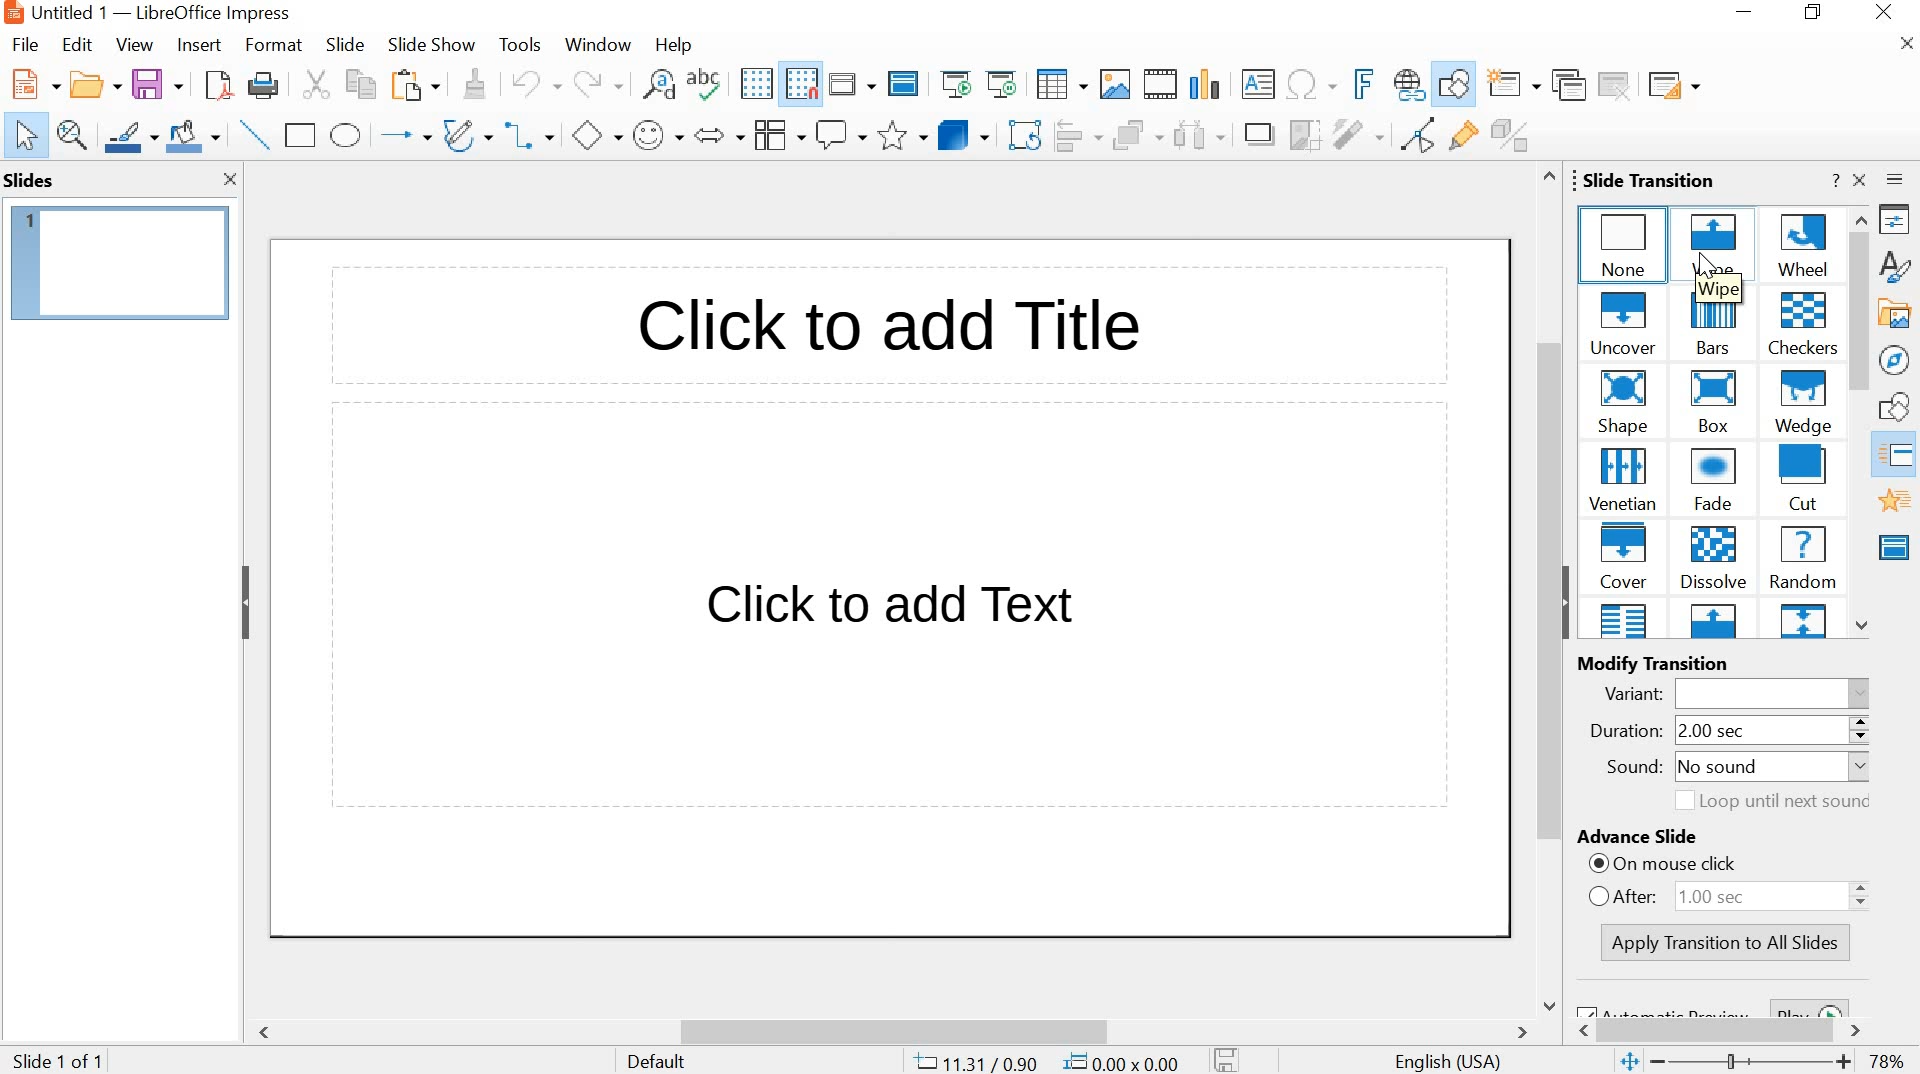 This screenshot has width=1920, height=1074. What do you see at coordinates (1718, 1027) in the screenshot?
I see `scrollbar` at bounding box center [1718, 1027].